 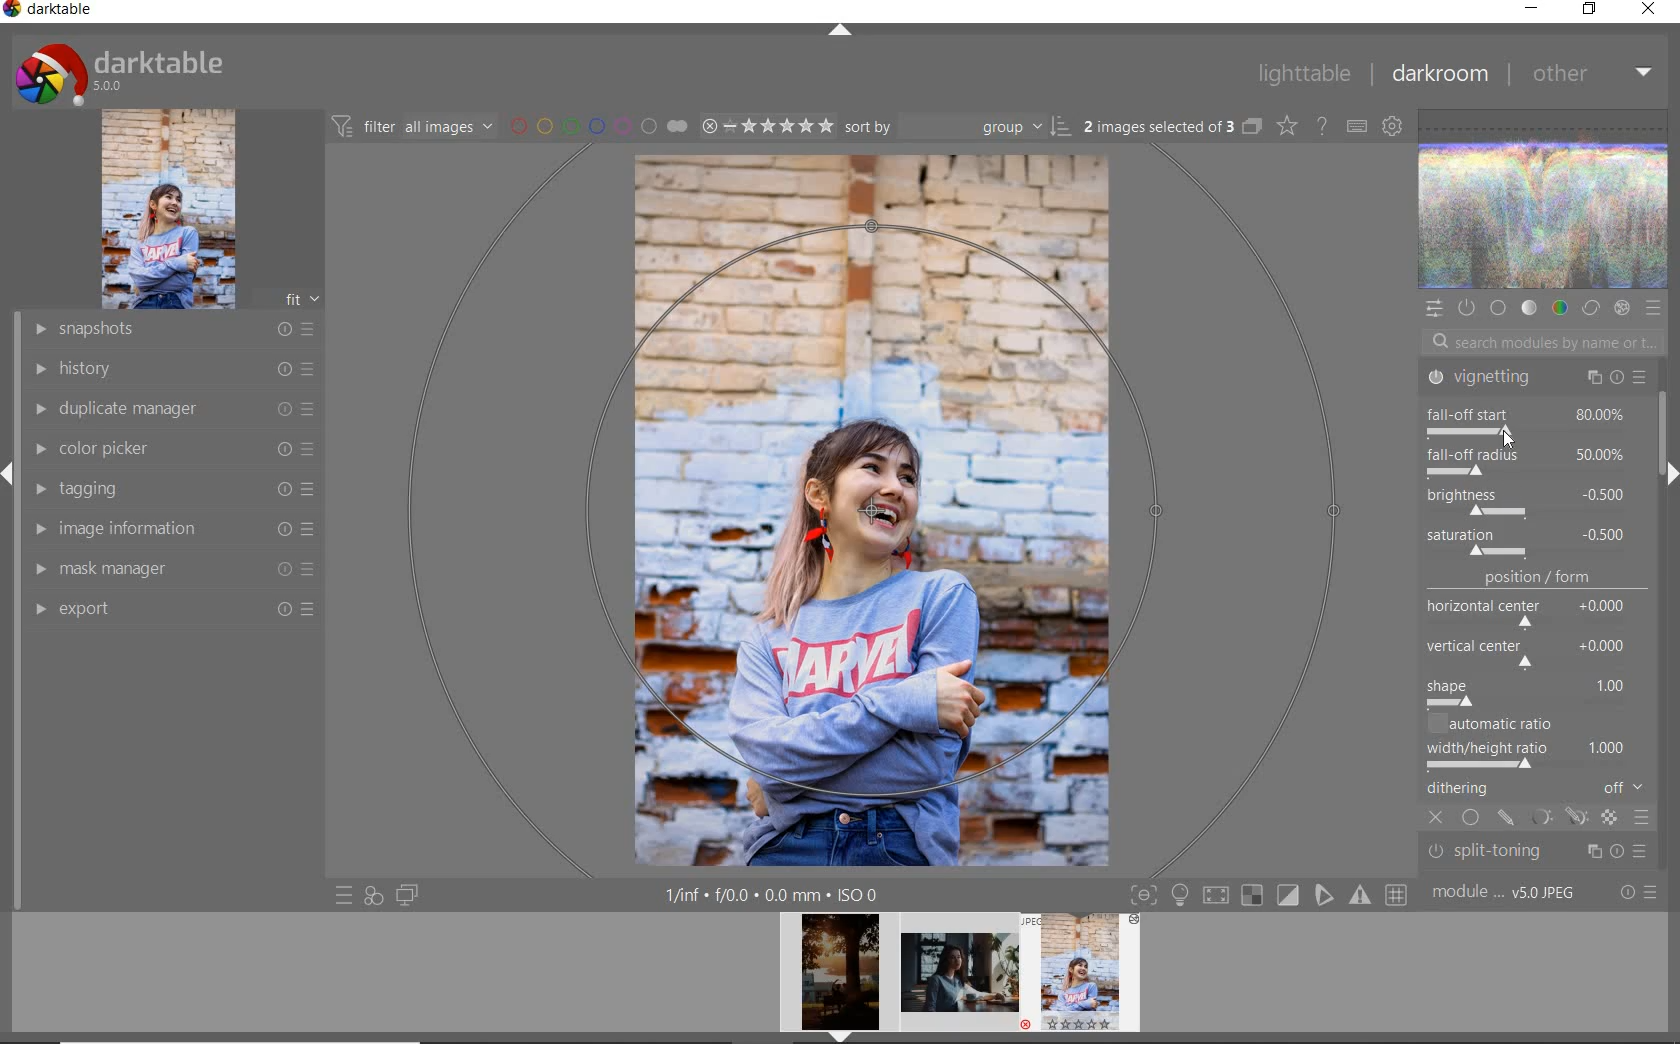 What do you see at coordinates (958, 125) in the screenshot?
I see `SORT` at bounding box center [958, 125].